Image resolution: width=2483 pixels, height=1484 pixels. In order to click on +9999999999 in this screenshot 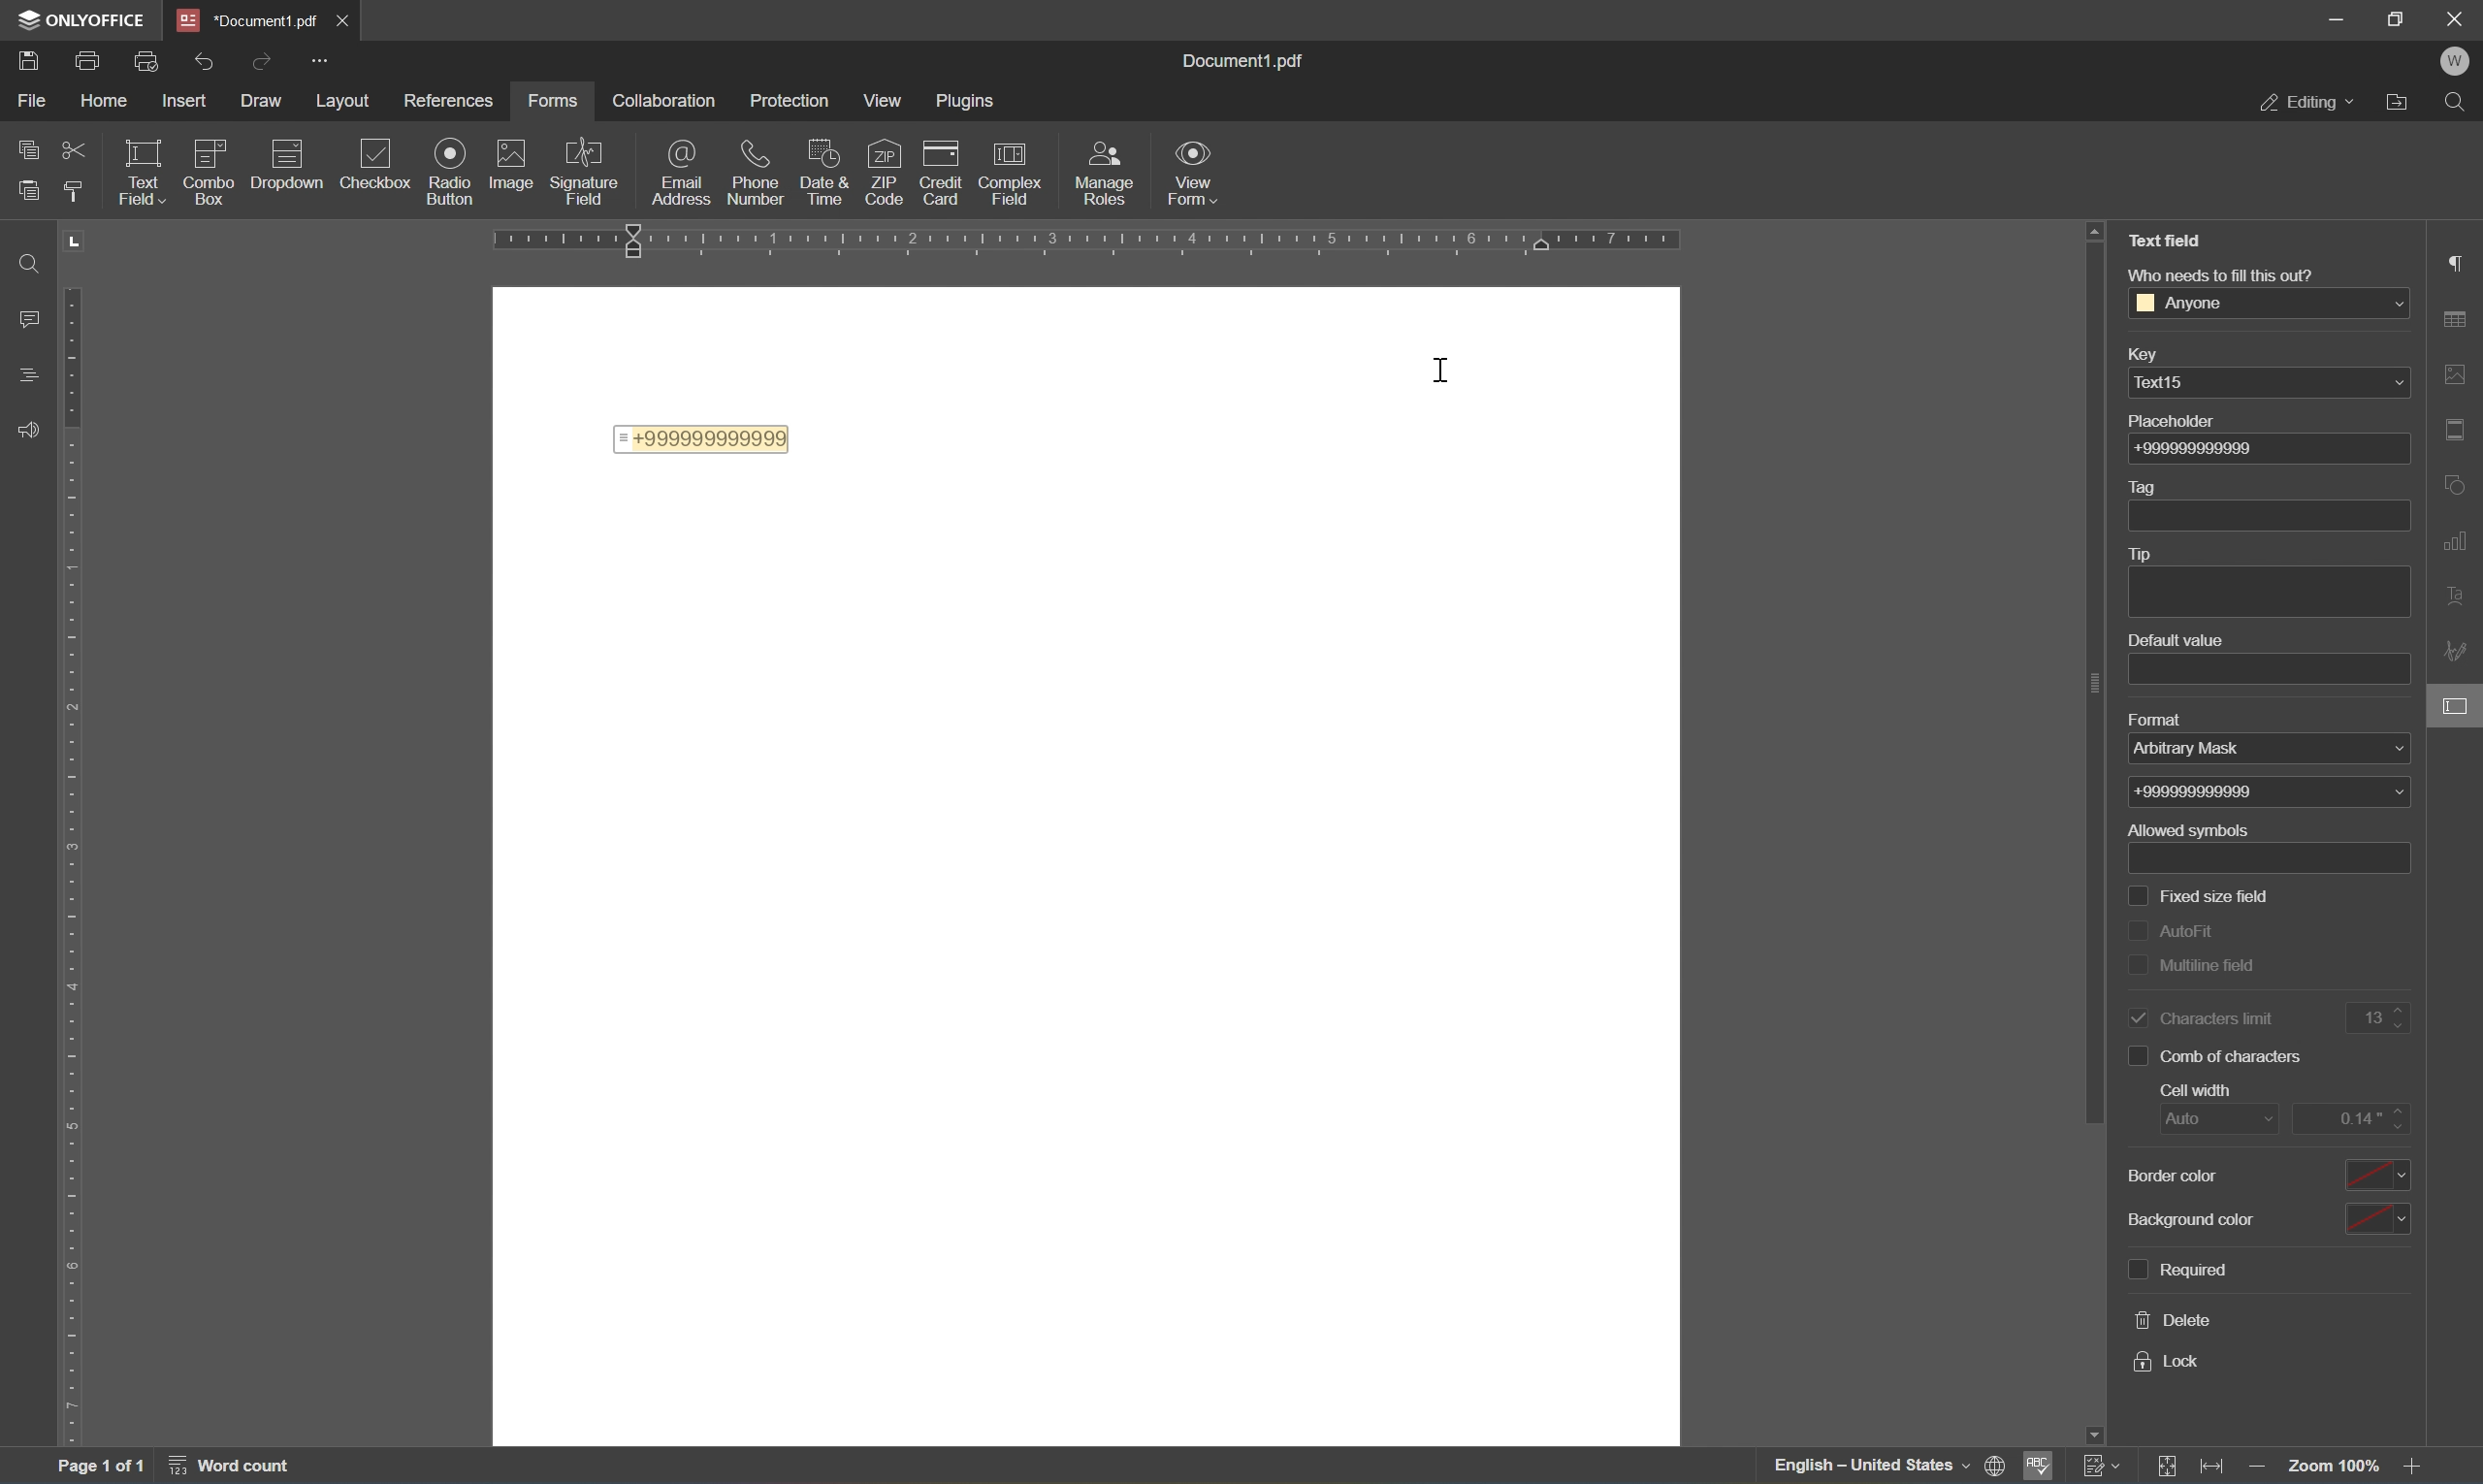, I will do `click(2198, 791)`.